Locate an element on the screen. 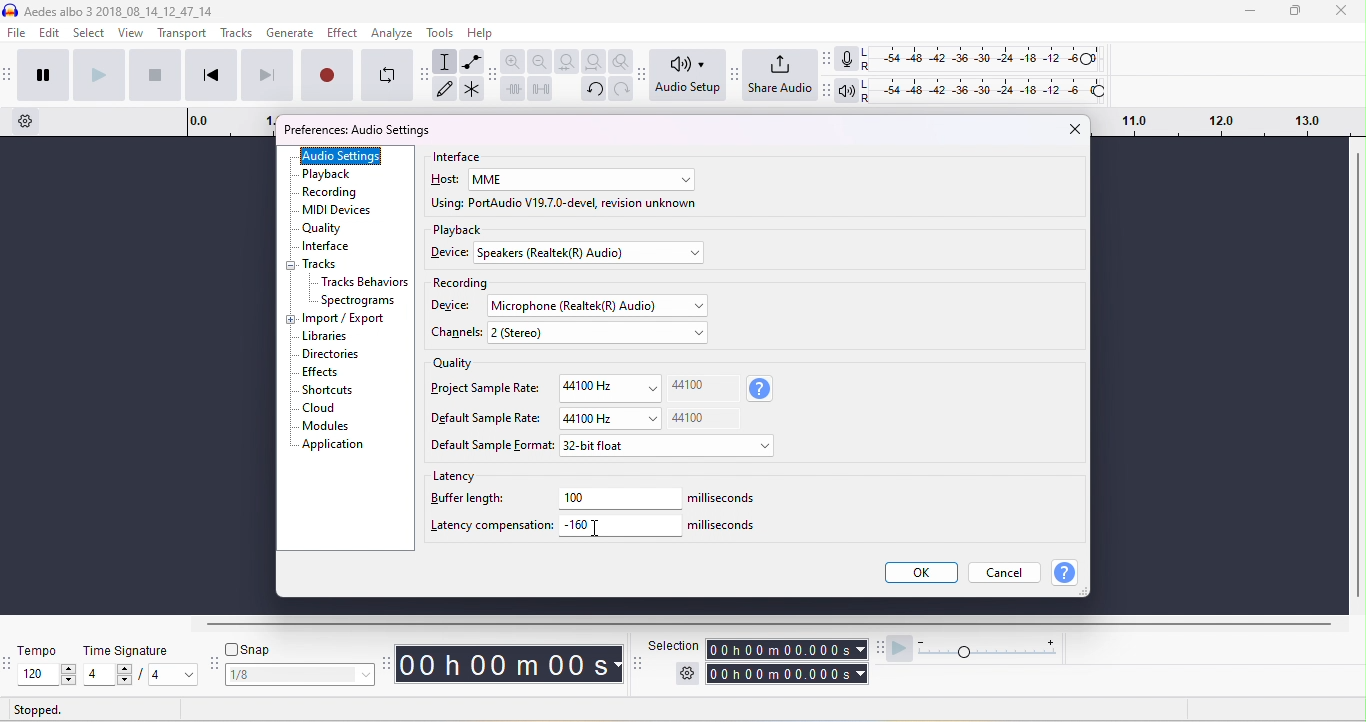 This screenshot has height=722, width=1366. draw tool  is located at coordinates (445, 87).